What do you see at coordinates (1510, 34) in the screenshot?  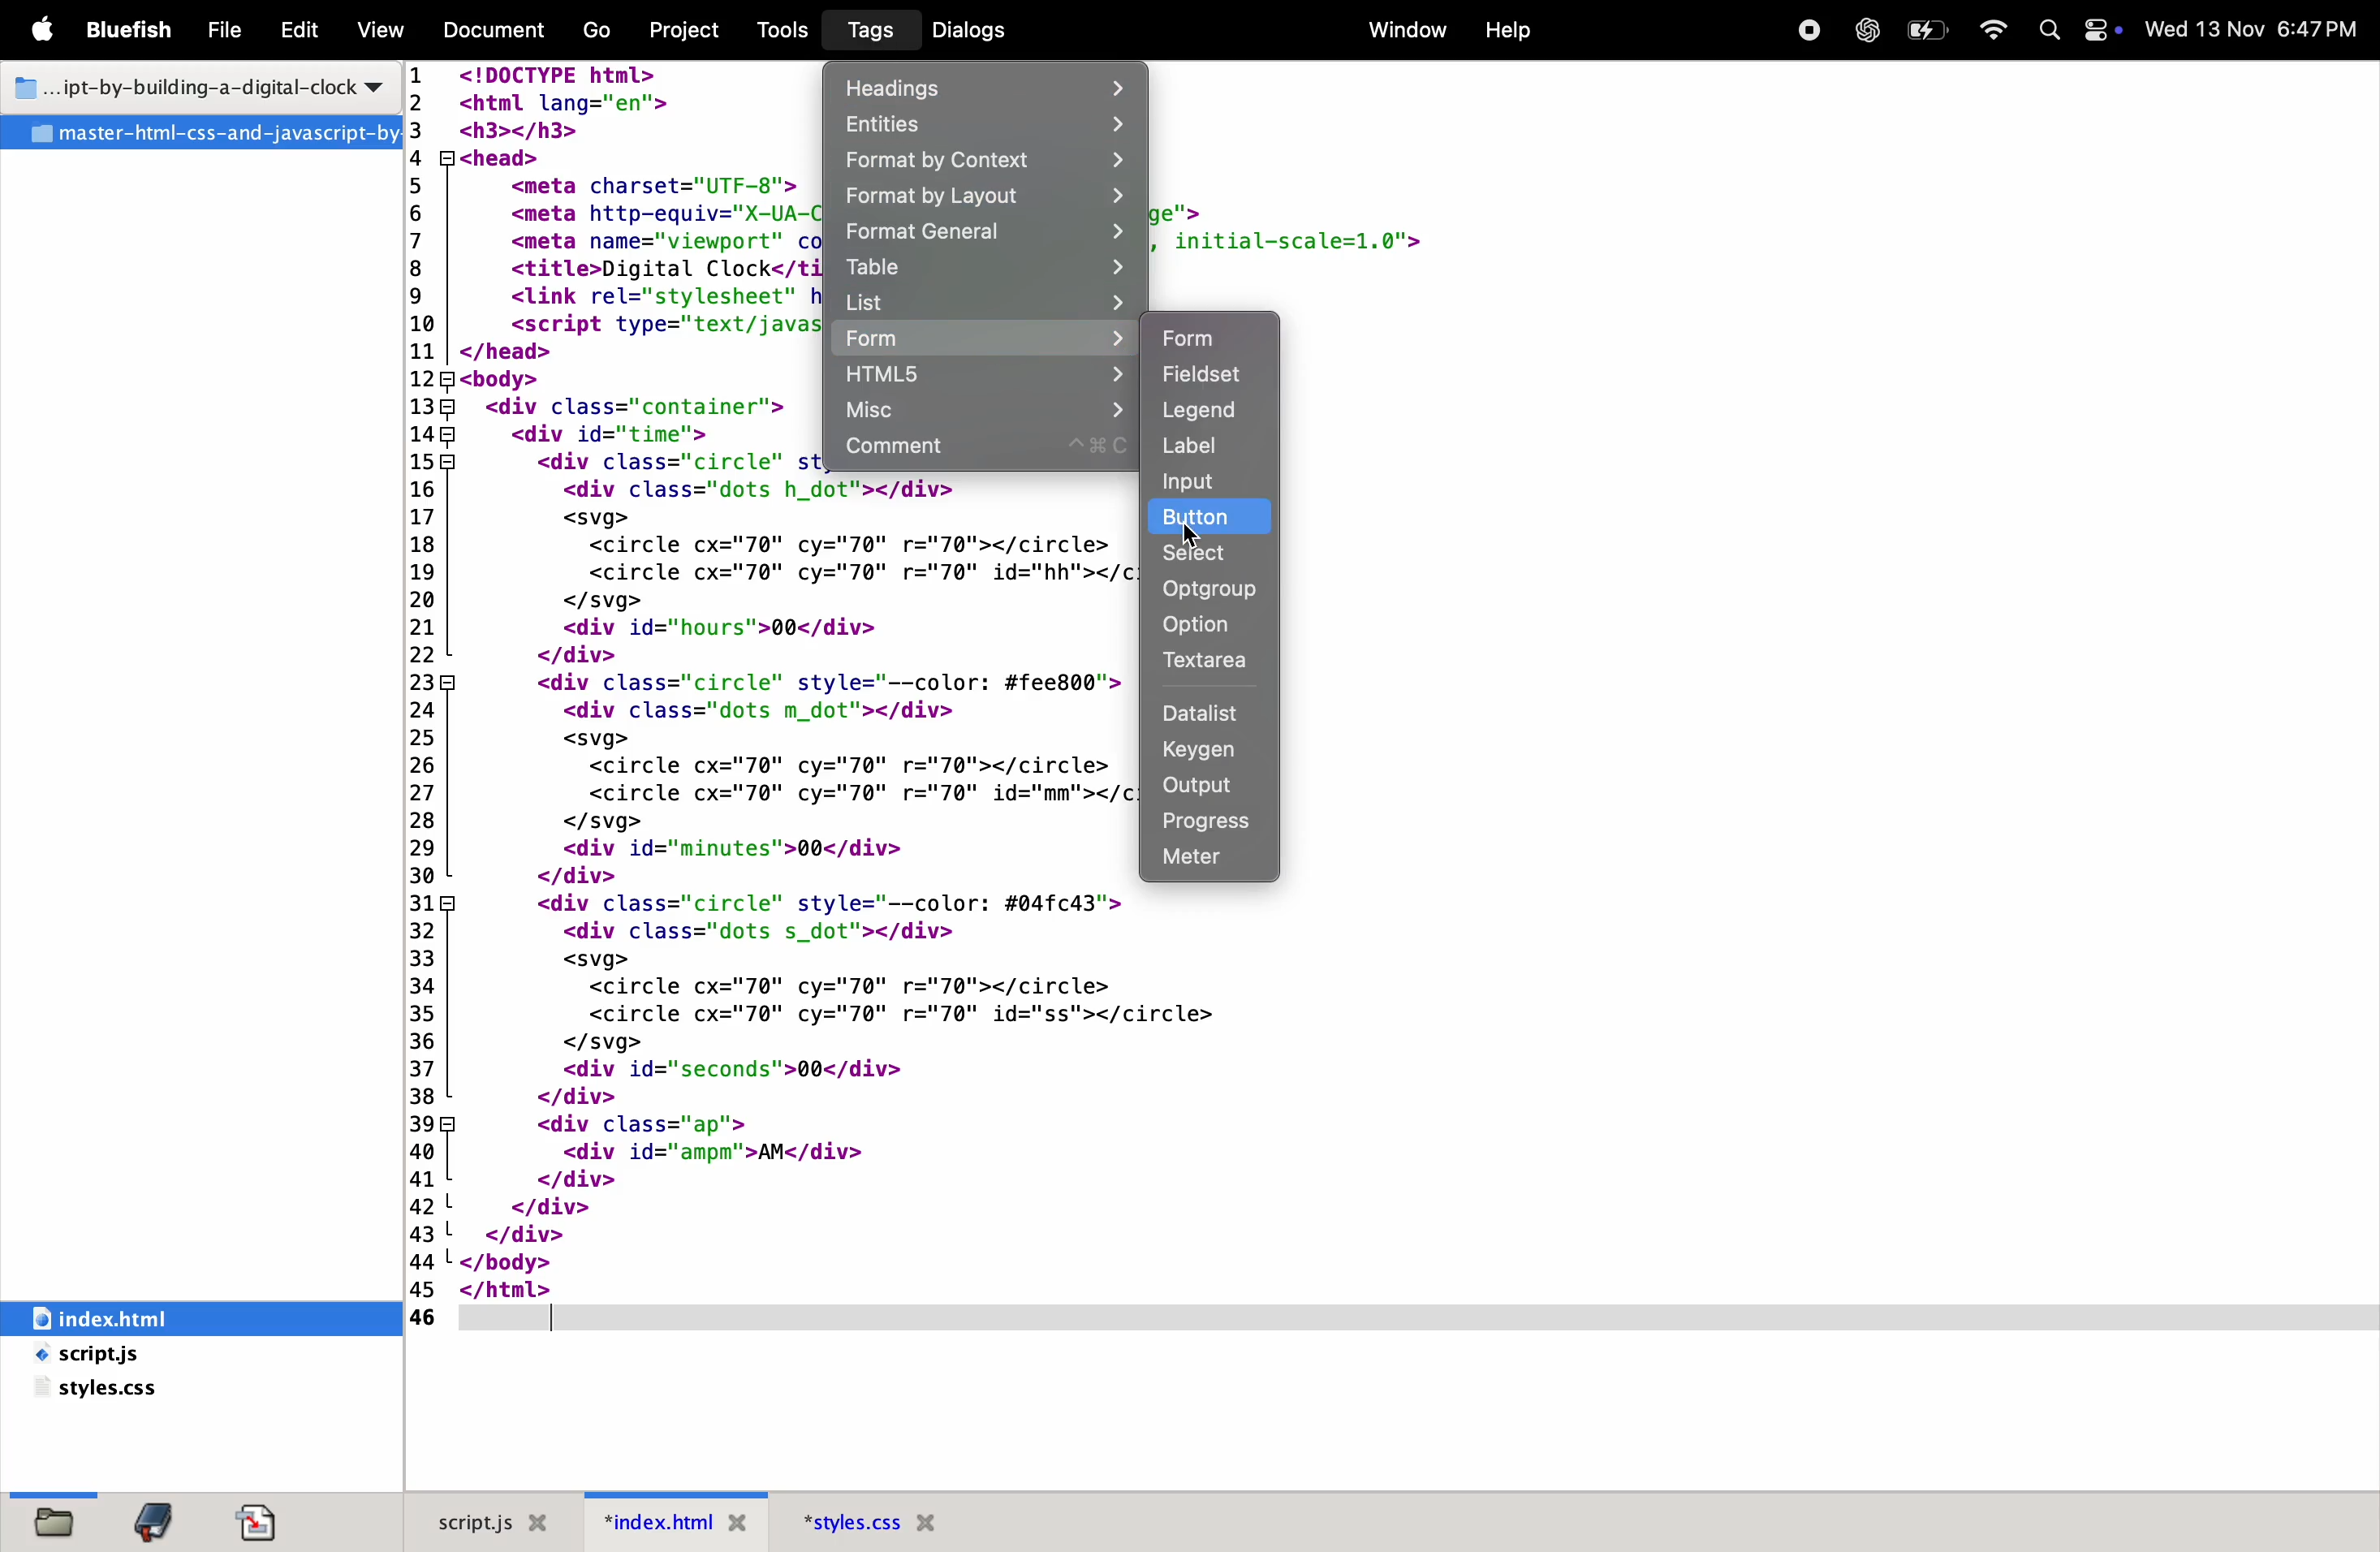 I see `help` at bounding box center [1510, 34].